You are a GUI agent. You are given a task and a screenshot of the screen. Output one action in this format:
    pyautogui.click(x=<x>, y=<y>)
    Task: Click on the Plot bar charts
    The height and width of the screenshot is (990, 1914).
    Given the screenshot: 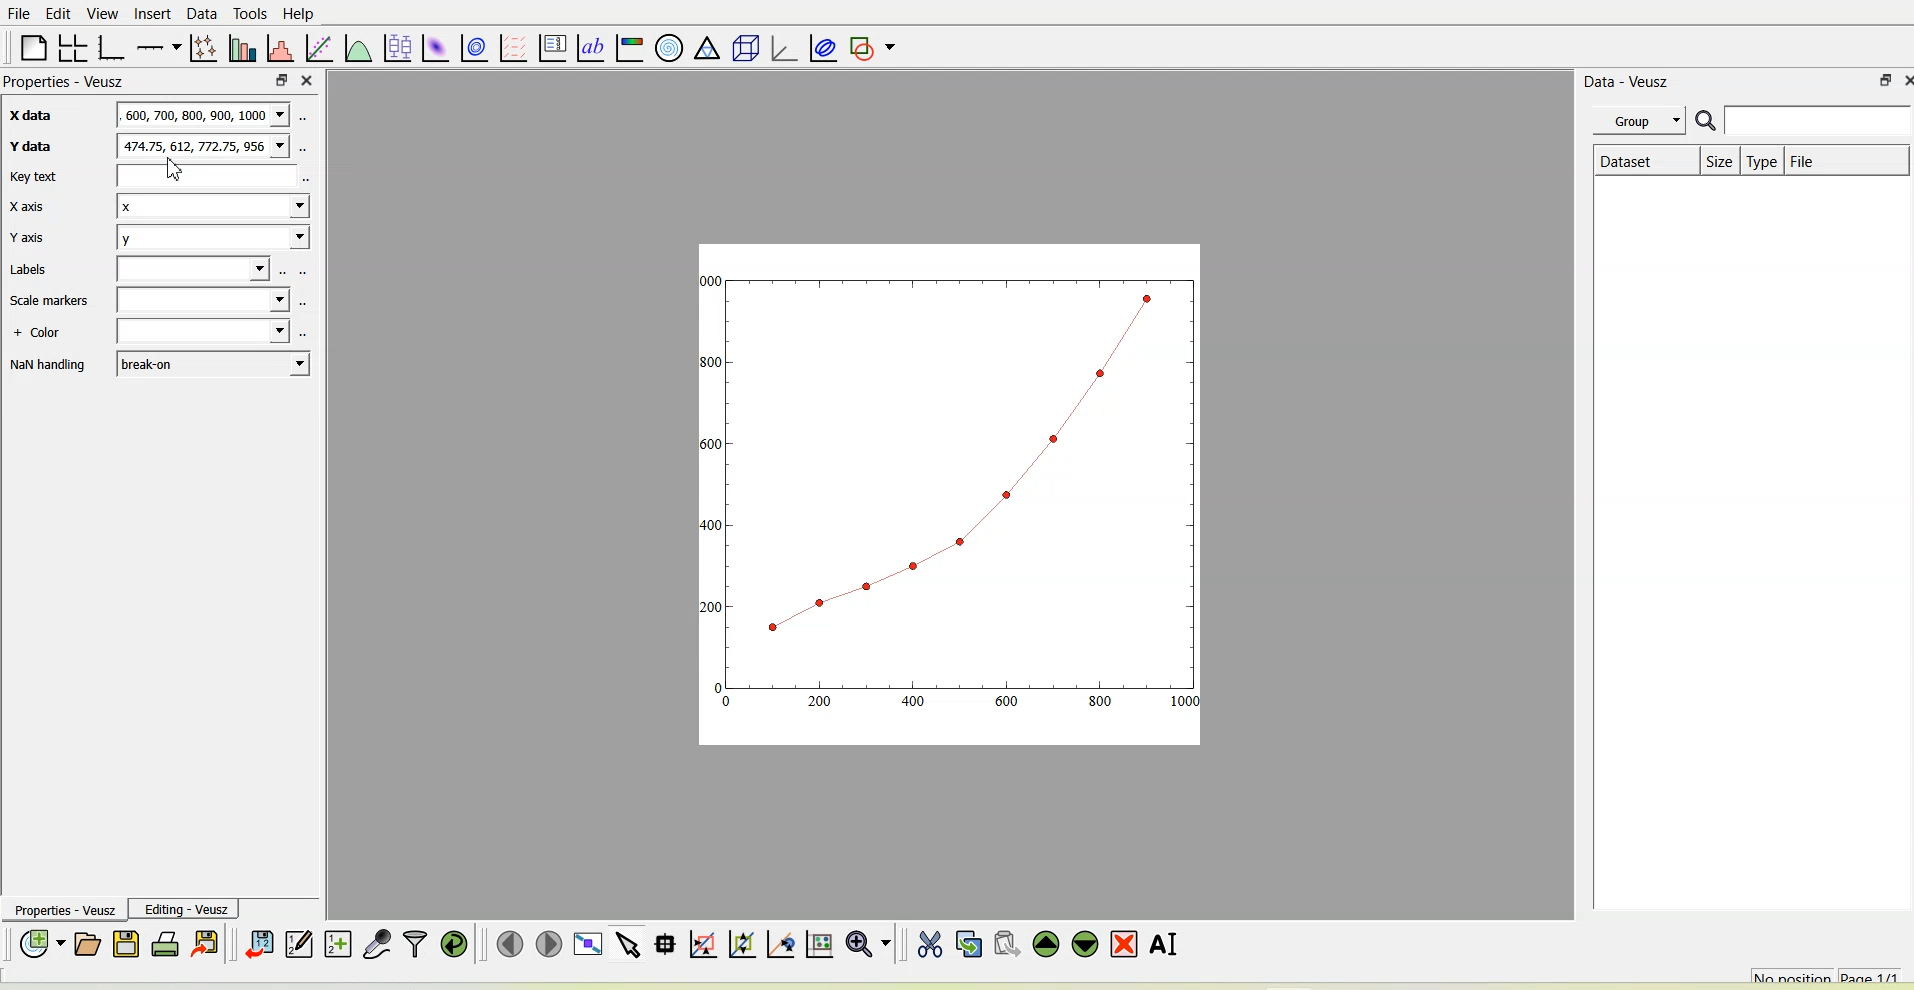 What is the action you would take?
    pyautogui.click(x=242, y=49)
    